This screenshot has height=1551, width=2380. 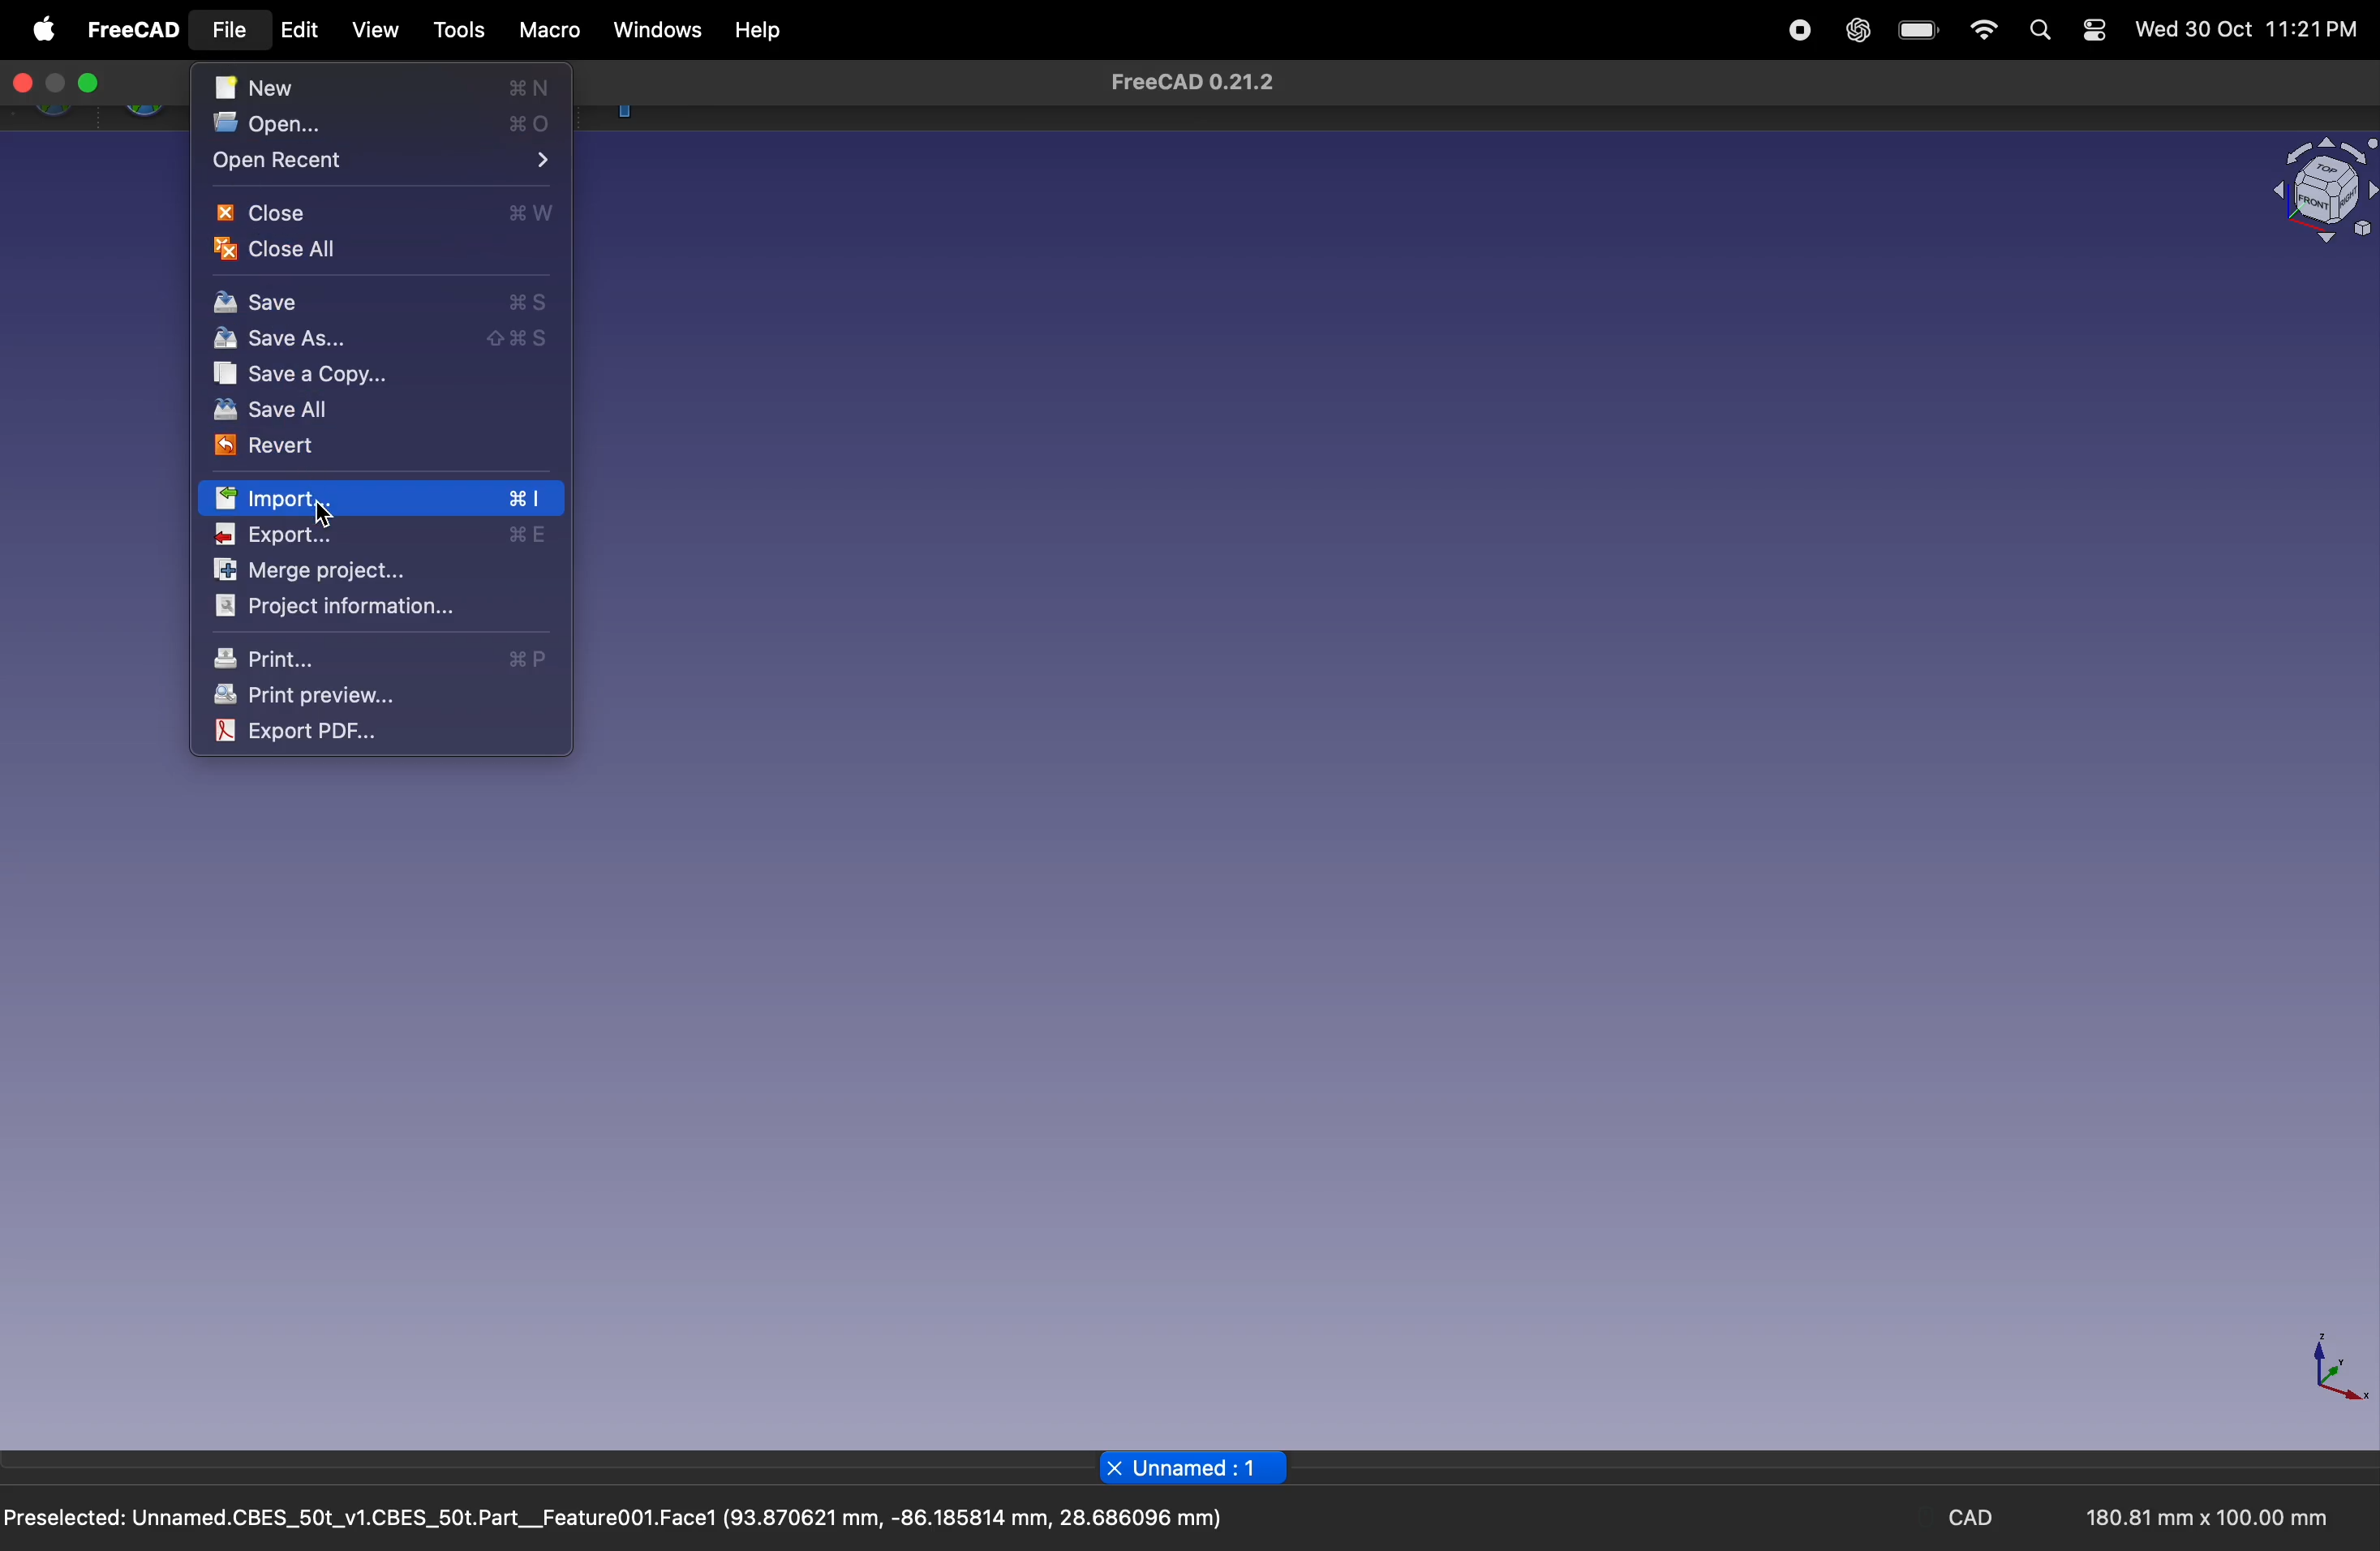 What do you see at coordinates (616, 1521) in the screenshot?
I see `Preselected: Unnamed.CBES_50t_v1.CBES_50t.Part__Feature001.Face1 (93.870621 mm, -86.185814 mm, 28.686096 mm)` at bounding box center [616, 1521].